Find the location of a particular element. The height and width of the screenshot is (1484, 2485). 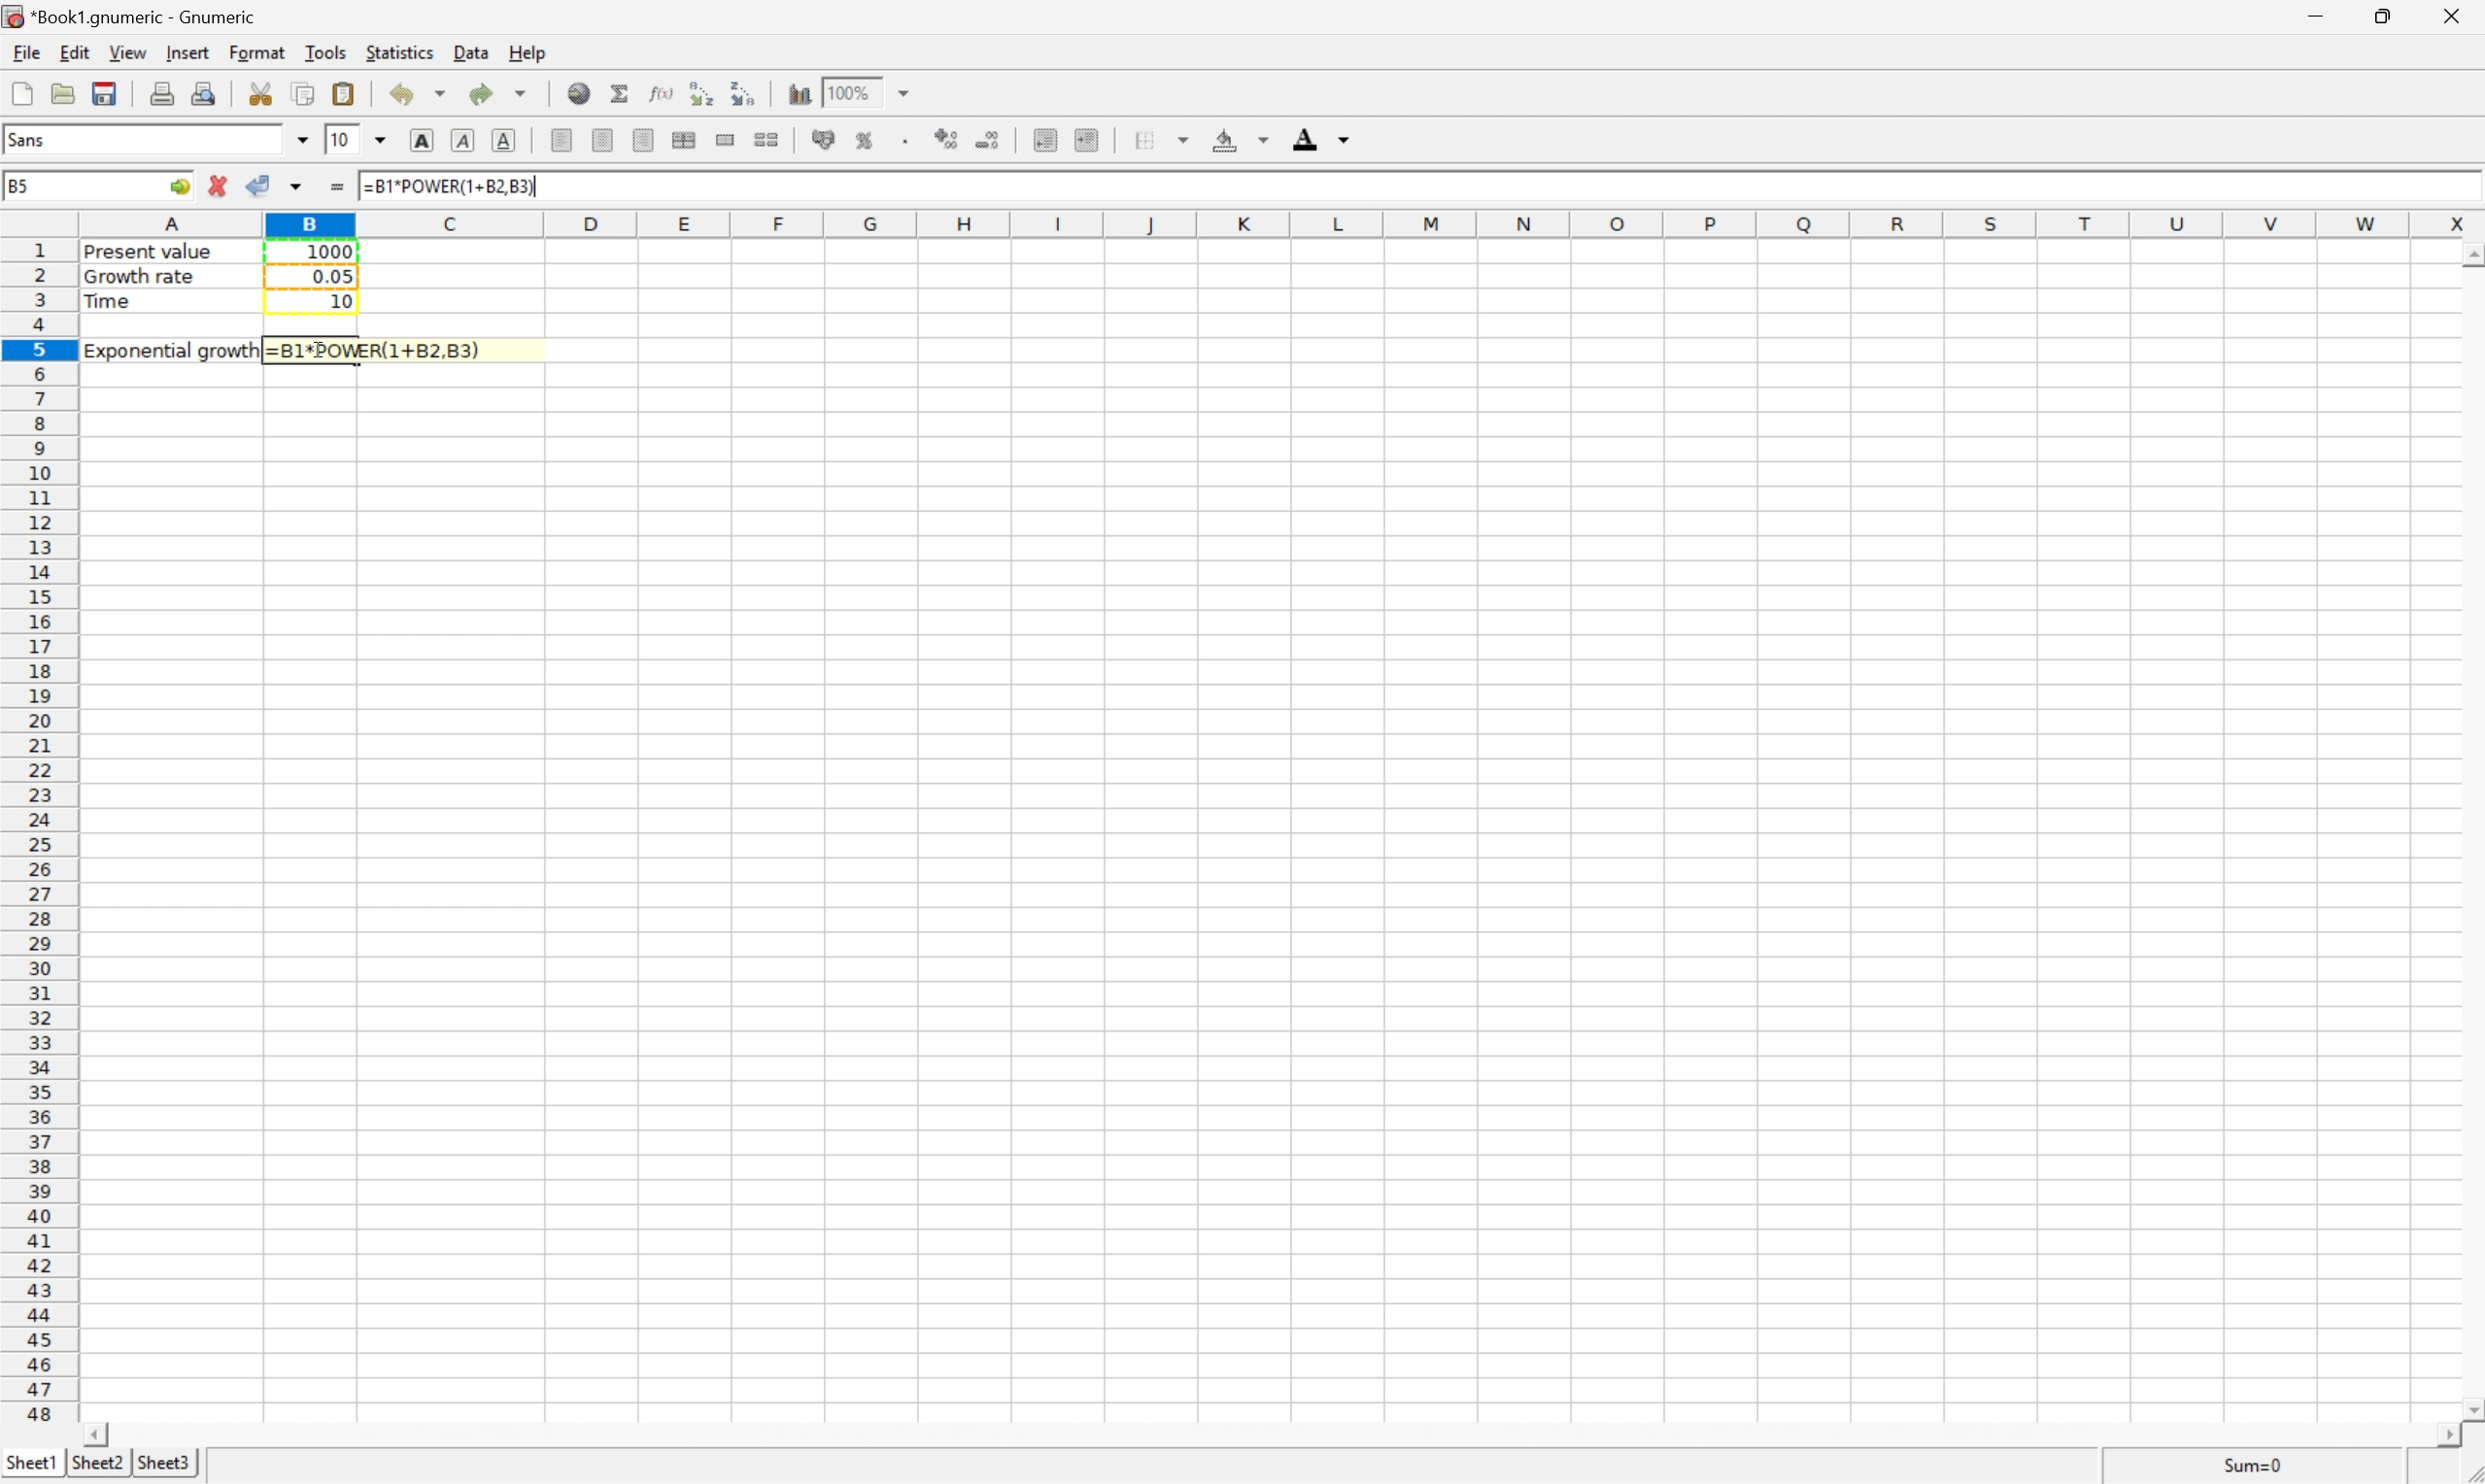

=B1*POWER(1+B2,B3) is located at coordinates (449, 184).